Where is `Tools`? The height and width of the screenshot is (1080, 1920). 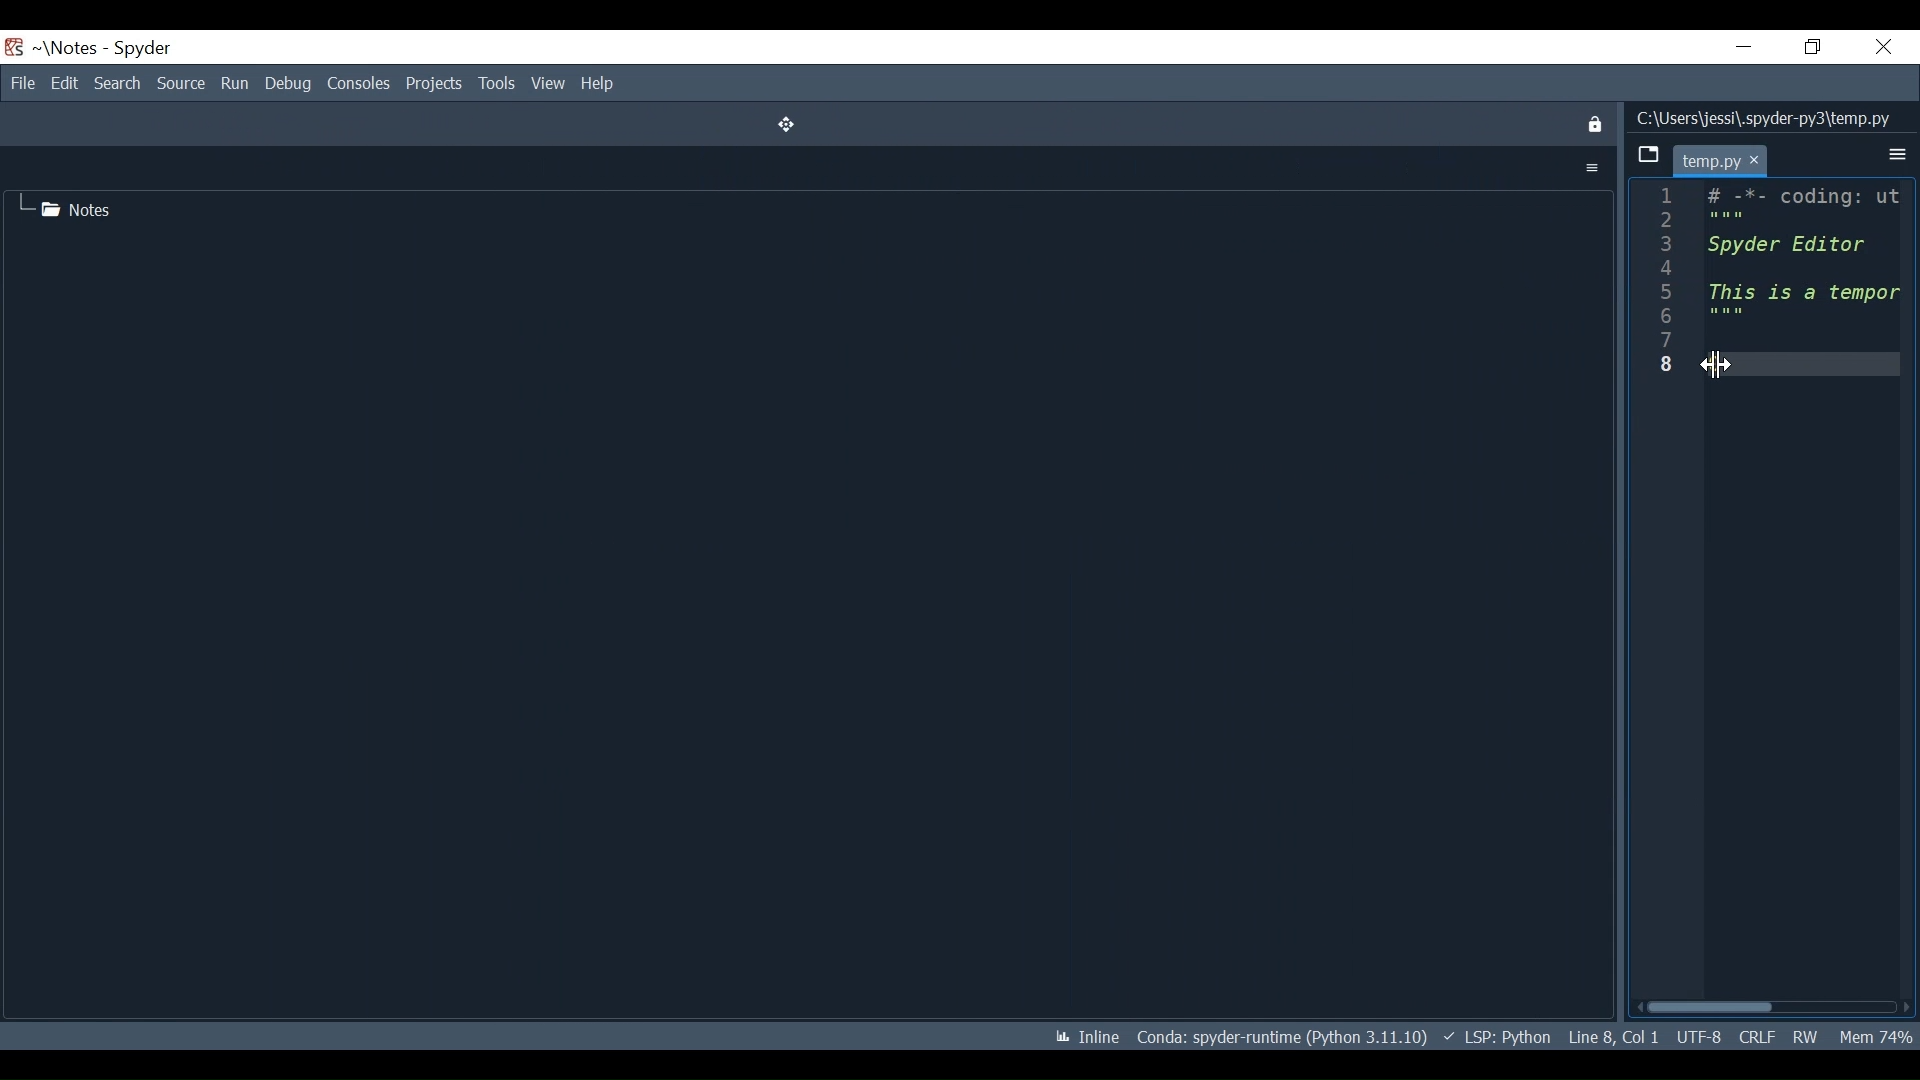 Tools is located at coordinates (497, 85).